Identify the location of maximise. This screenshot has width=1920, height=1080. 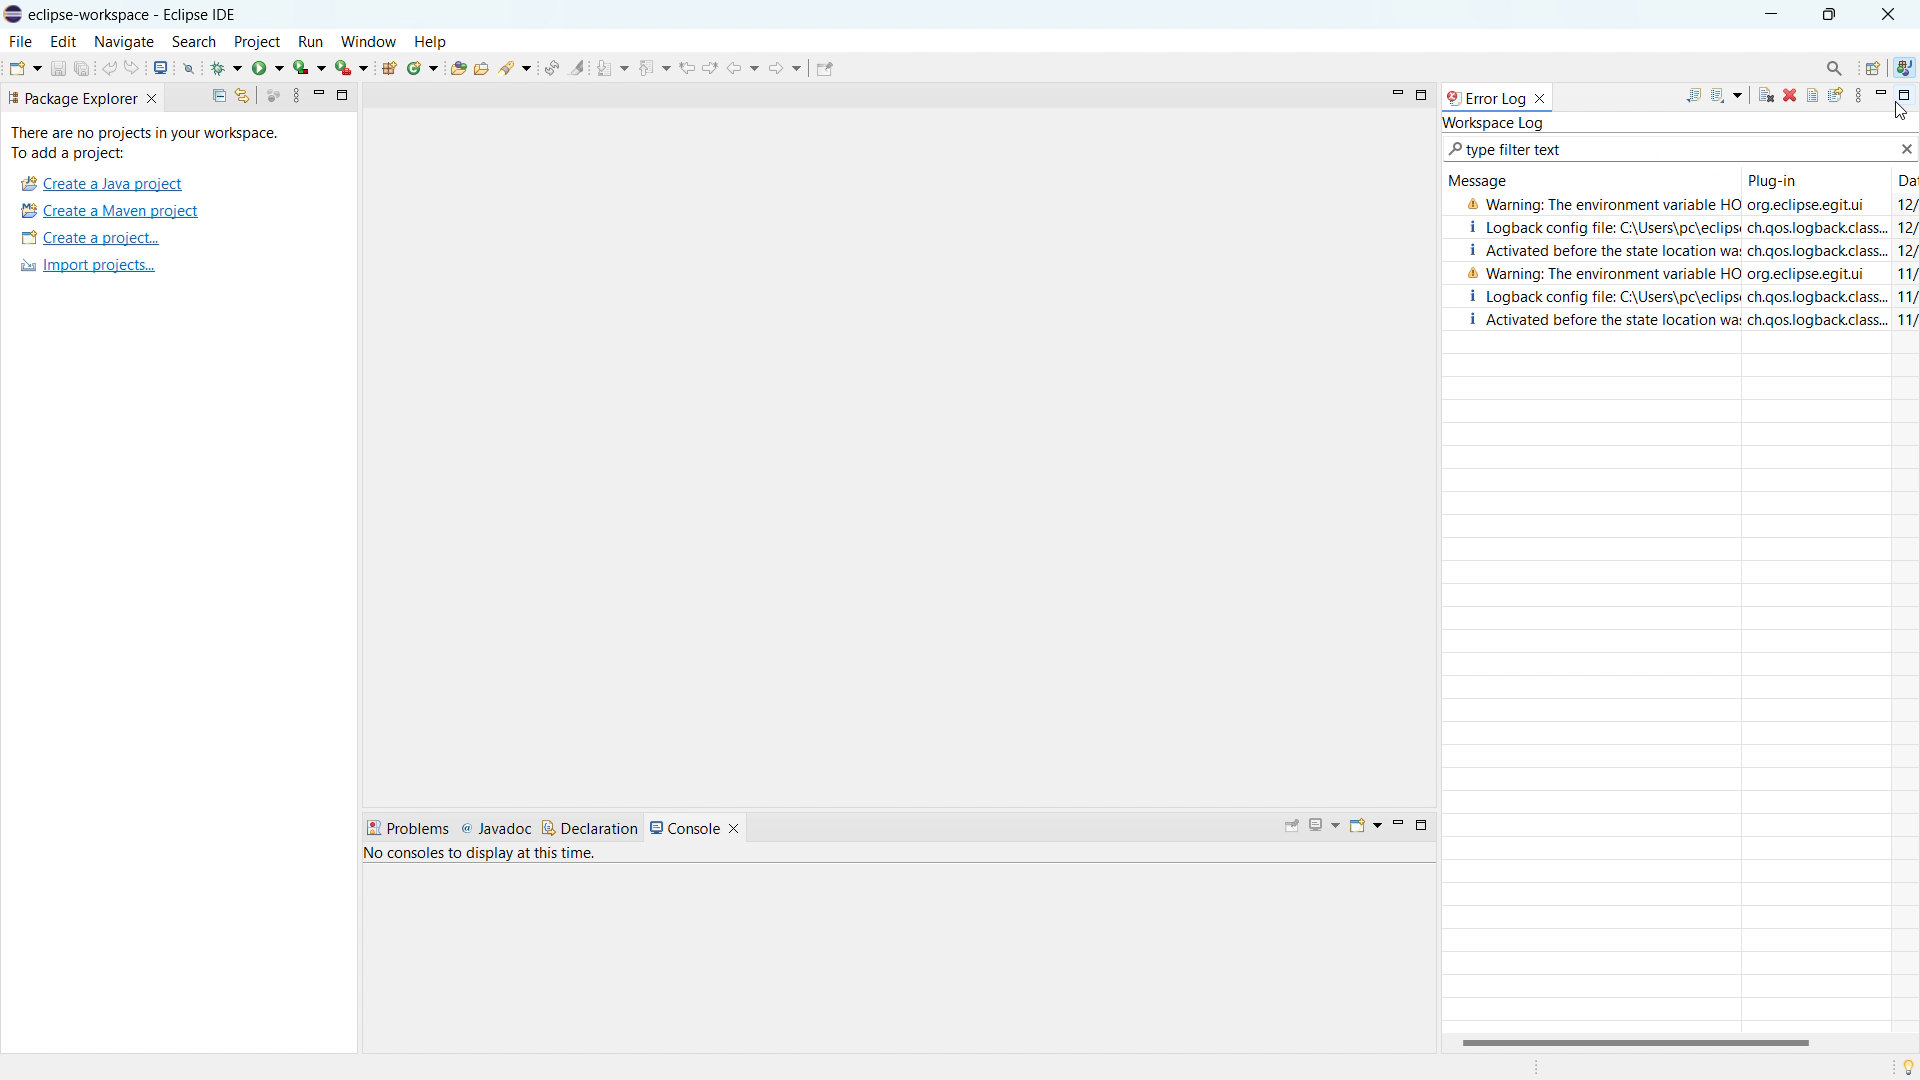
(1421, 93).